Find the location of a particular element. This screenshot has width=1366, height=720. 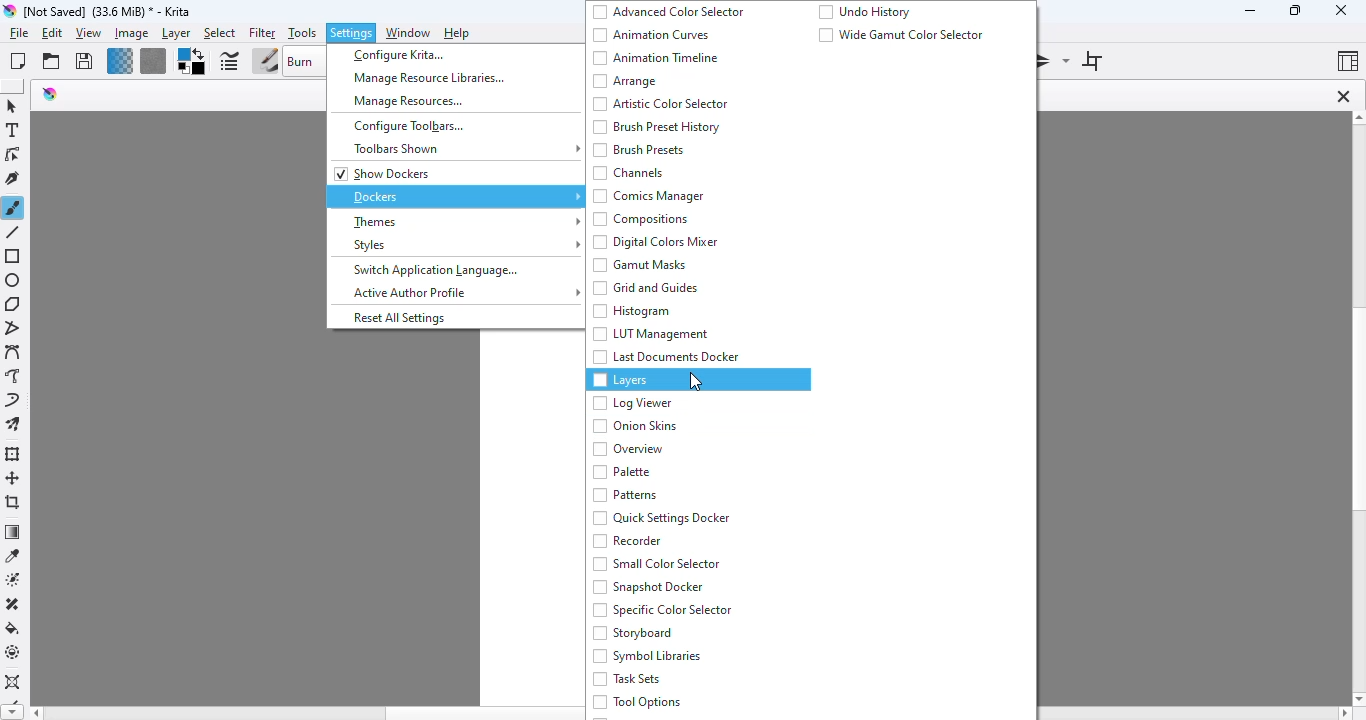

layers is located at coordinates (620, 381).